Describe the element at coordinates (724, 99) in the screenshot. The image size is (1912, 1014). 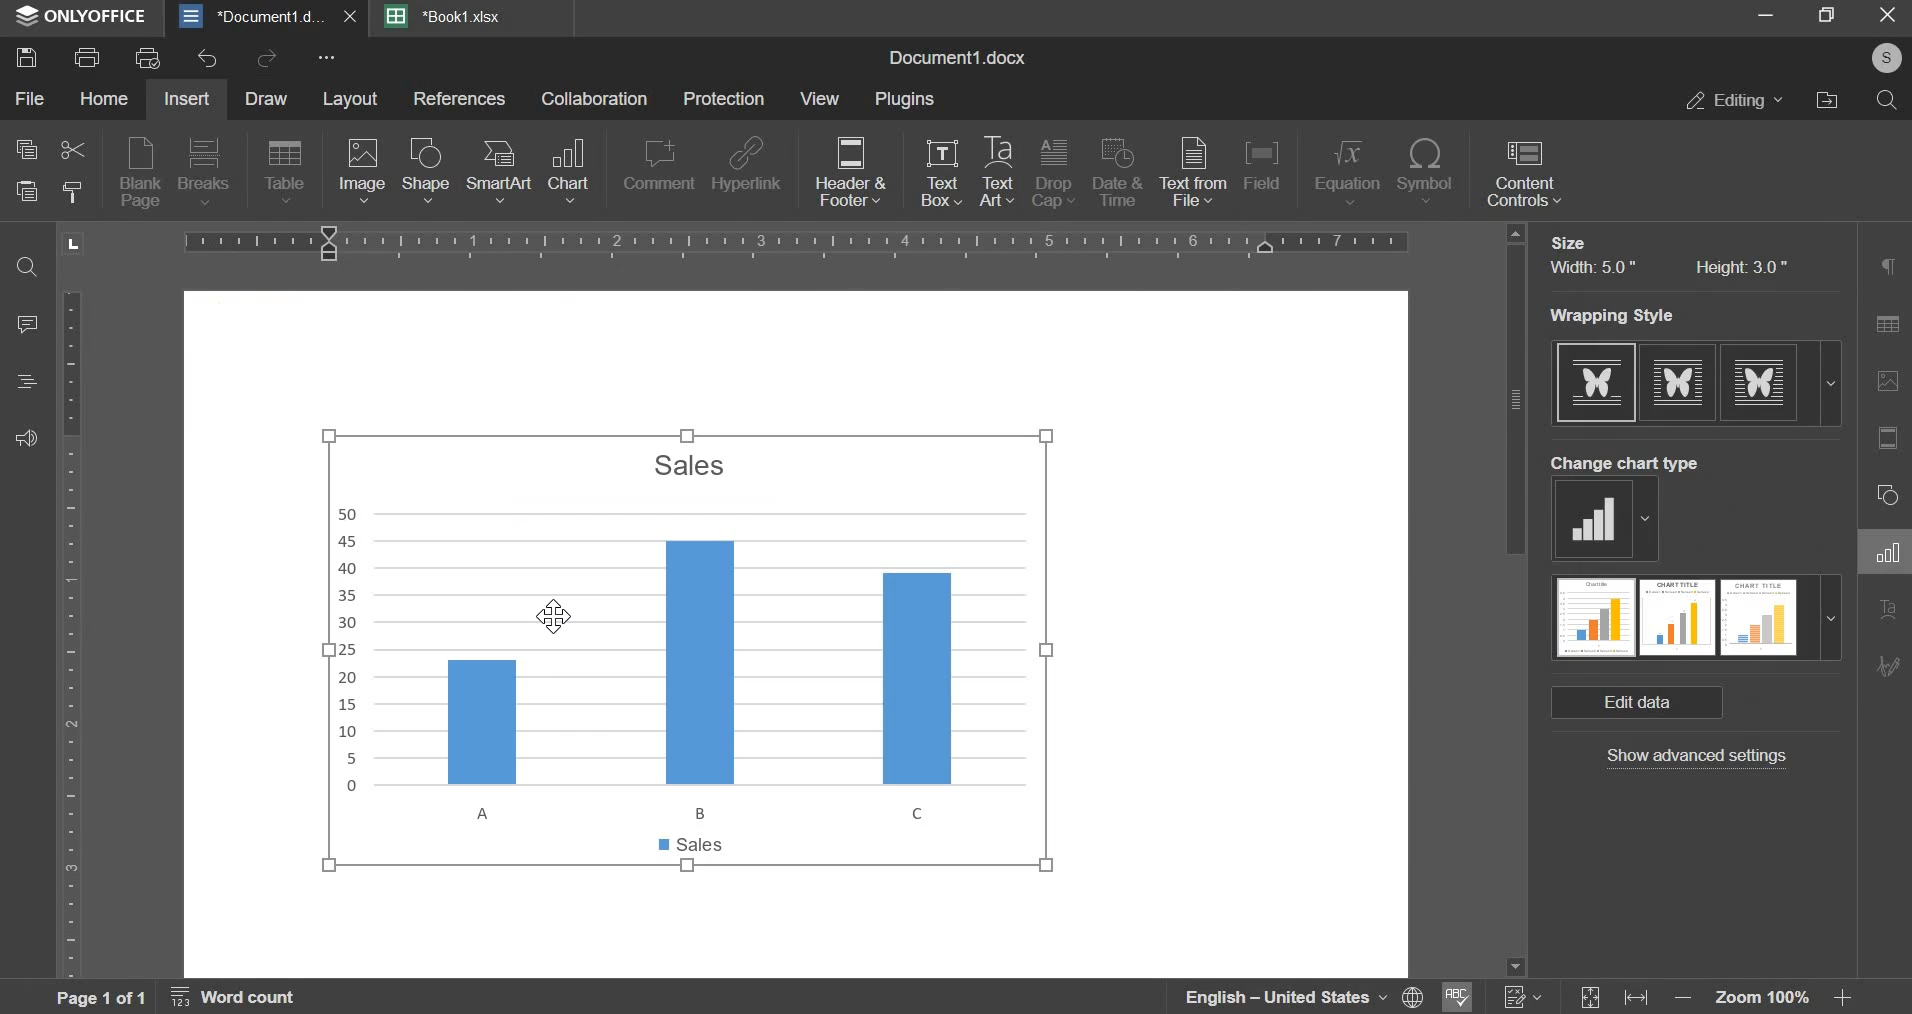
I see `protection` at that location.